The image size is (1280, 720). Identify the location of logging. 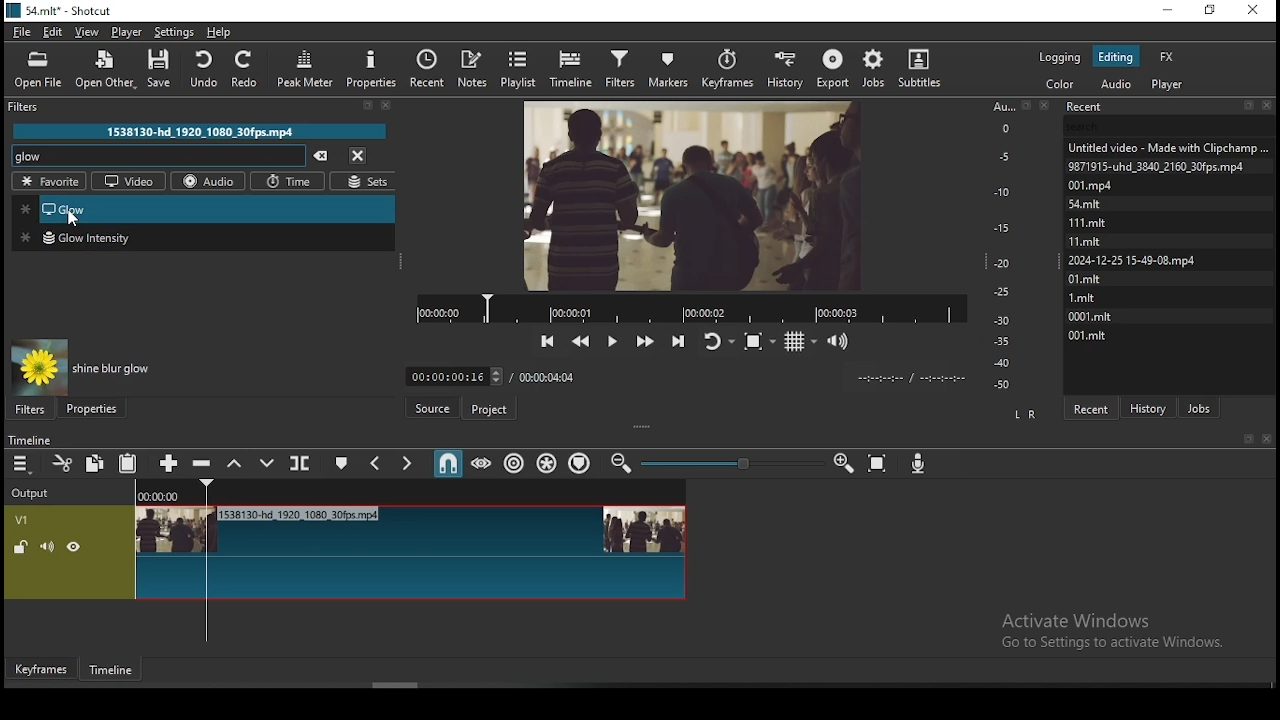
(1062, 55).